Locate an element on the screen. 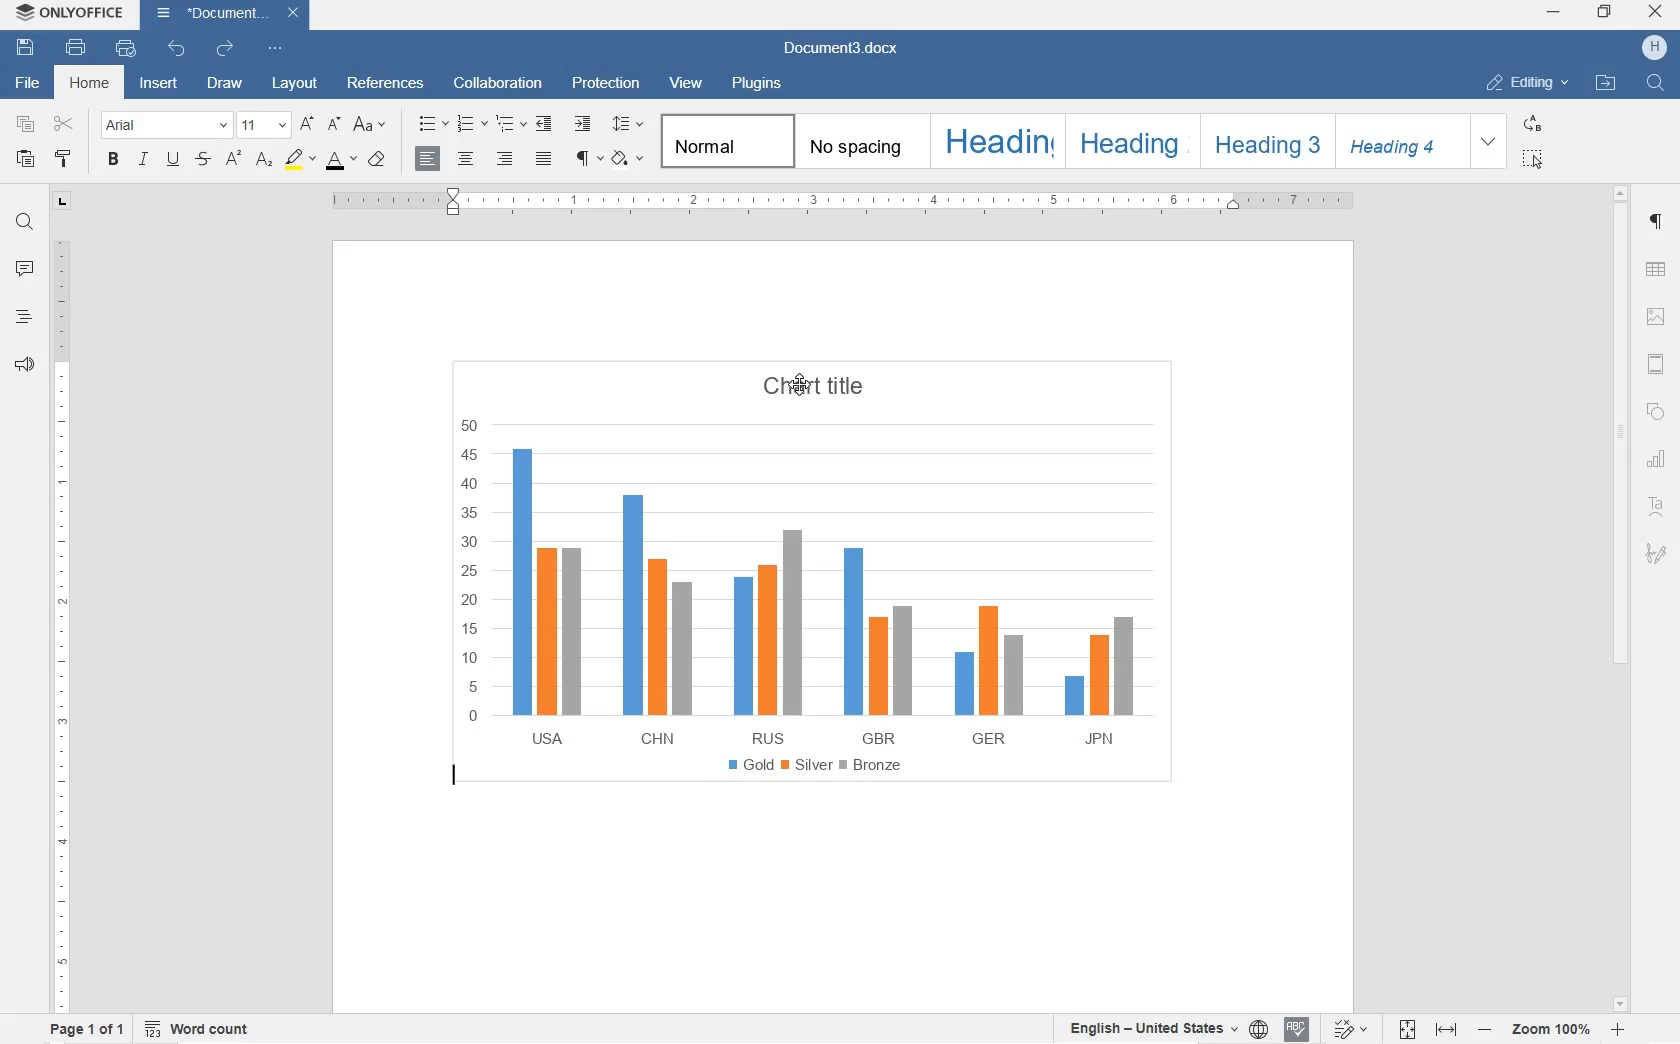 The image size is (1680, 1044). SUPERSCRIPT is located at coordinates (232, 161).